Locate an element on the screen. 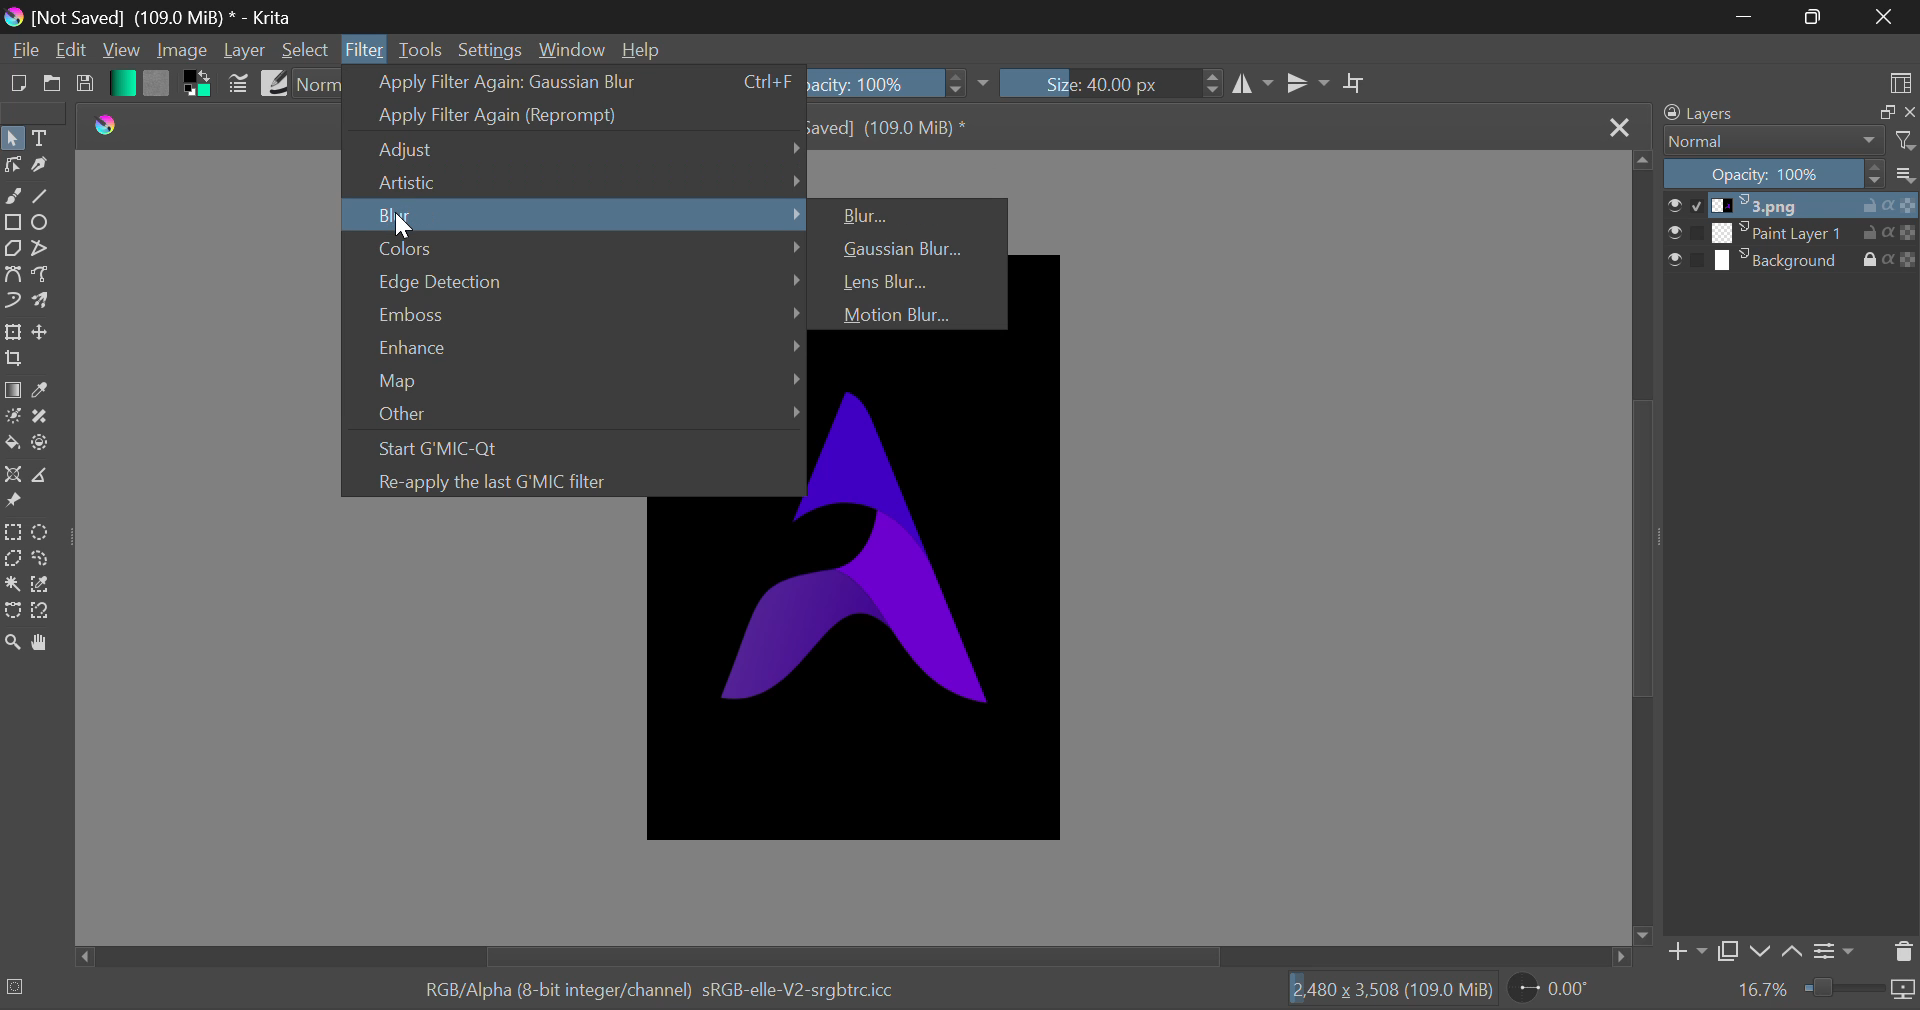 The height and width of the screenshot is (1010, 1920). Adjust is located at coordinates (575, 149).